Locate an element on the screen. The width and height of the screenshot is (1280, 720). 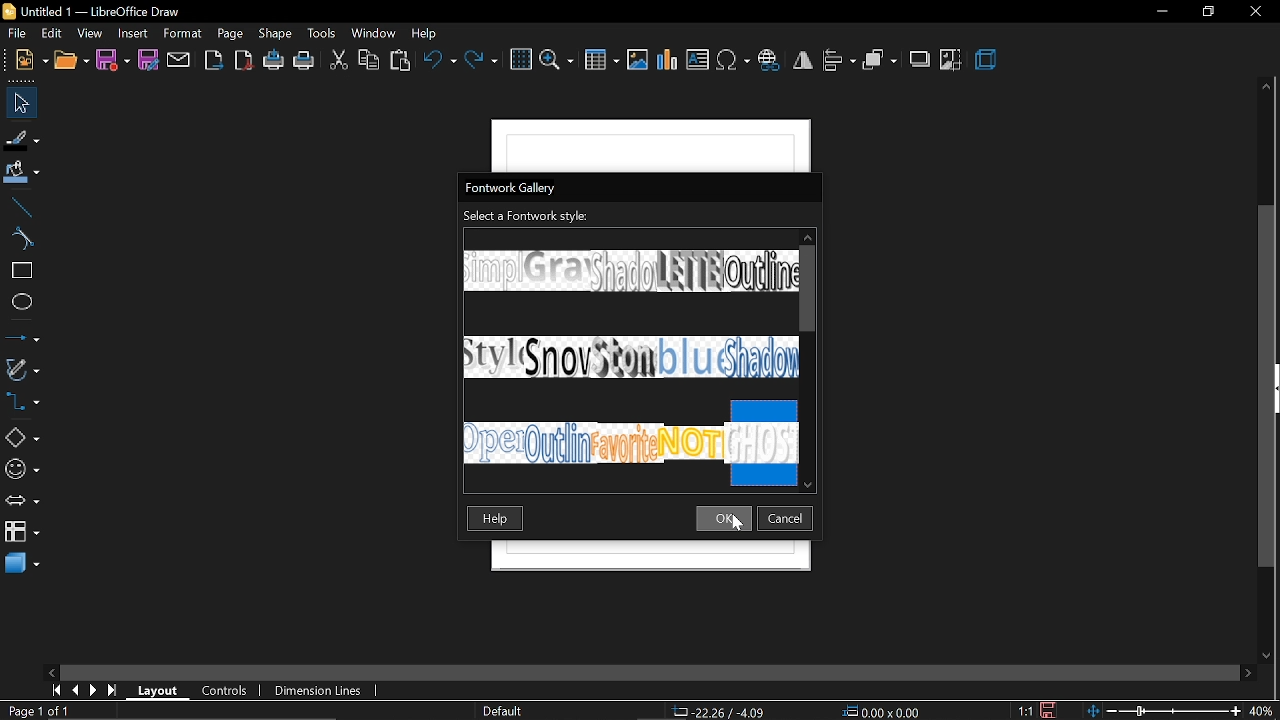
move down is located at coordinates (1266, 656).